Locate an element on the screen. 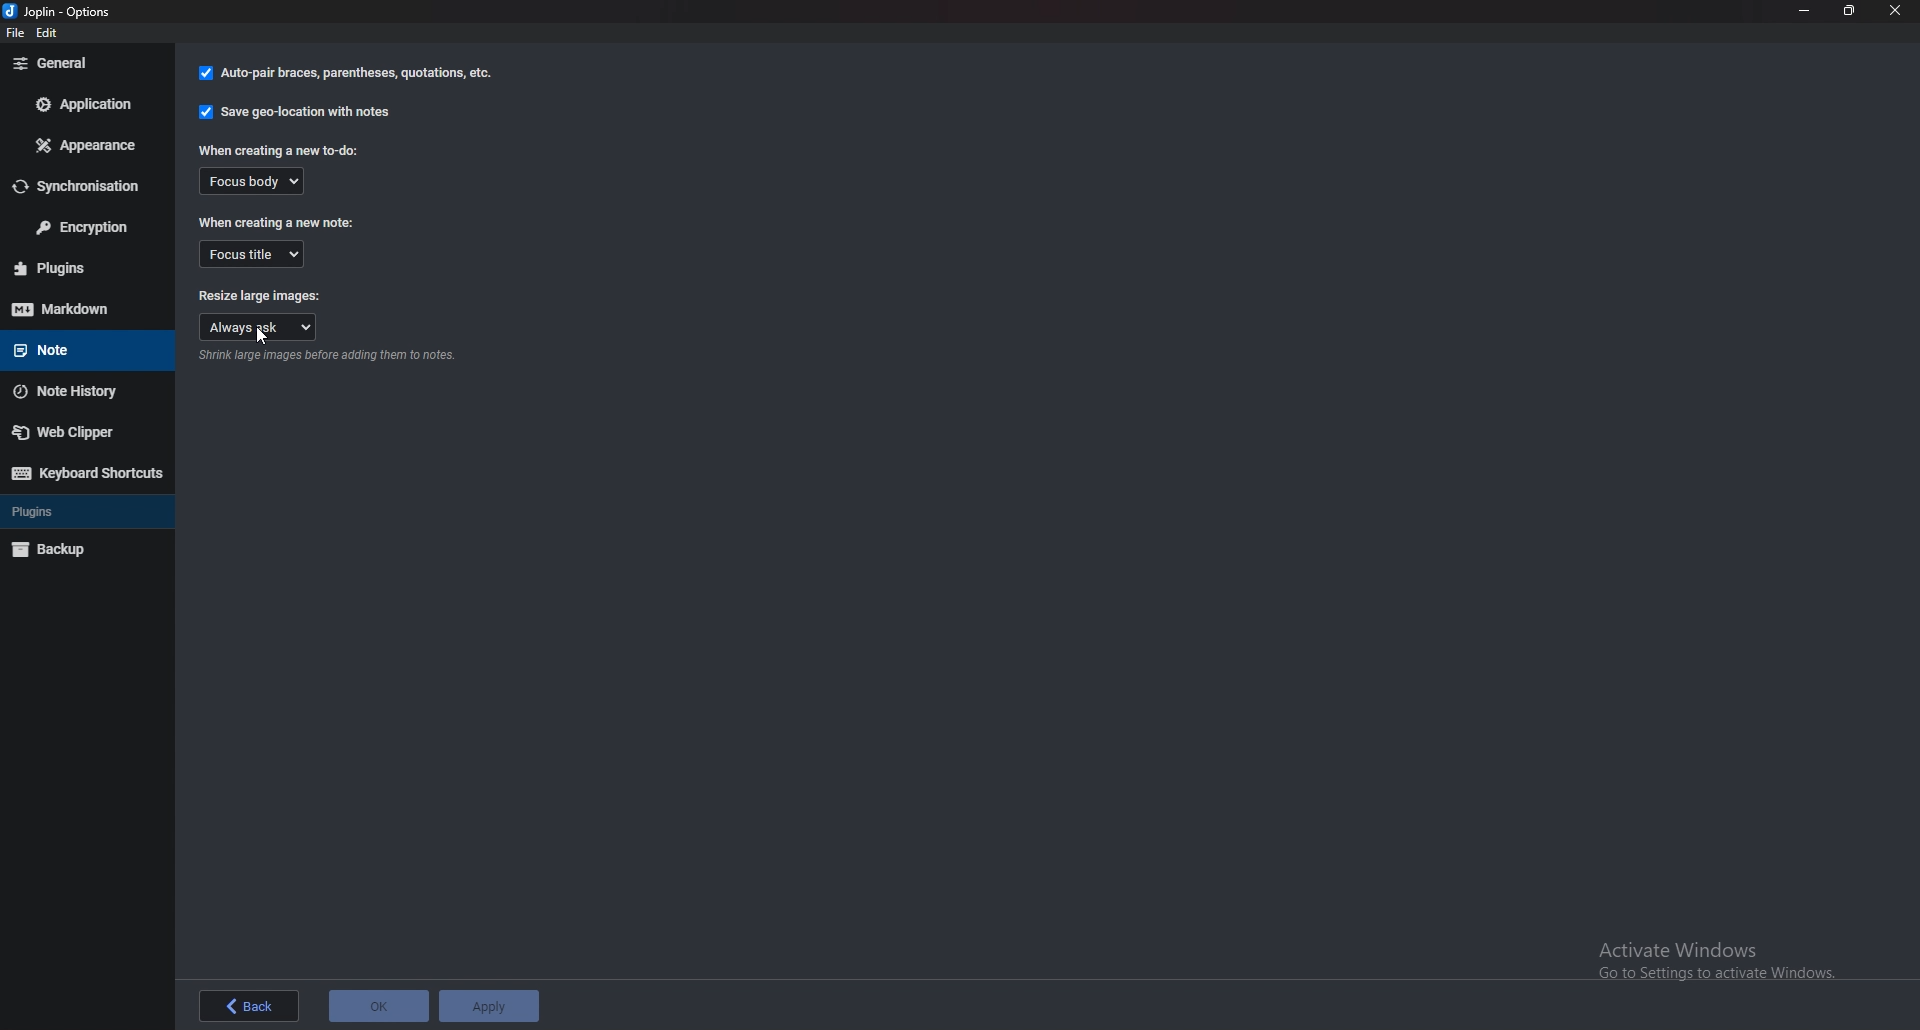 Image resolution: width=1920 pixels, height=1030 pixels. Activate windows pop up is located at coordinates (1723, 956).